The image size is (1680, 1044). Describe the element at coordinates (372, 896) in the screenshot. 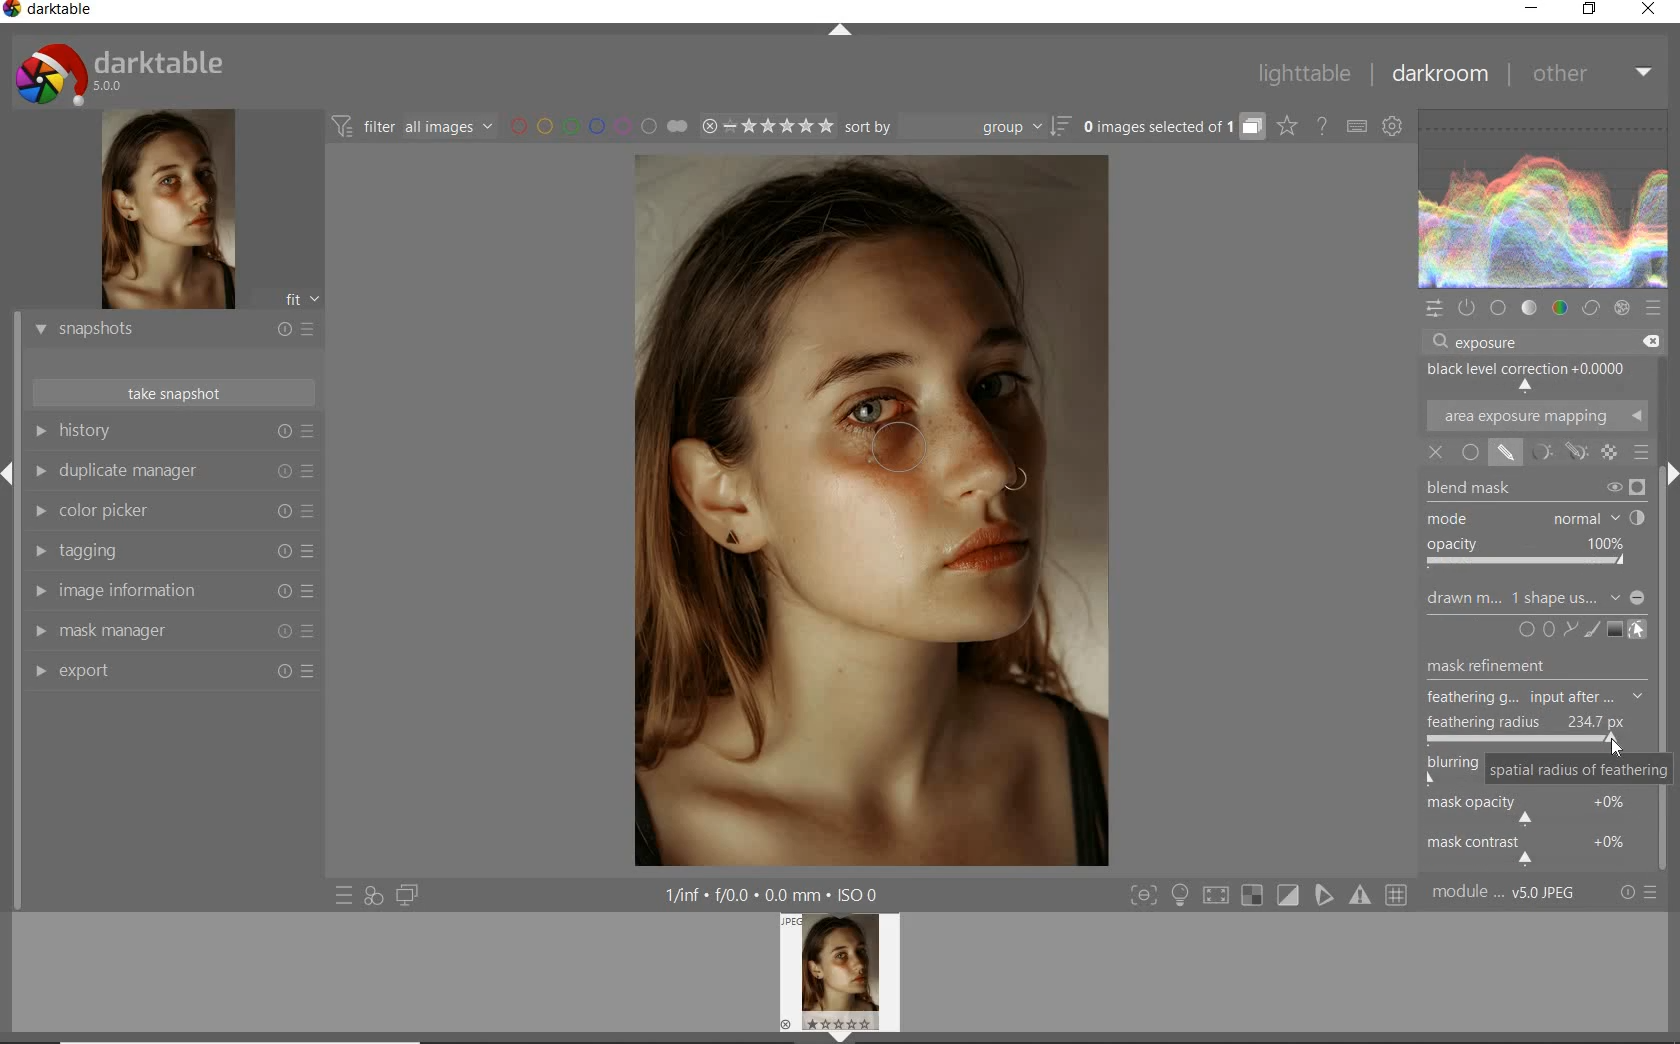

I see `quick access for applying any of your styles` at that location.